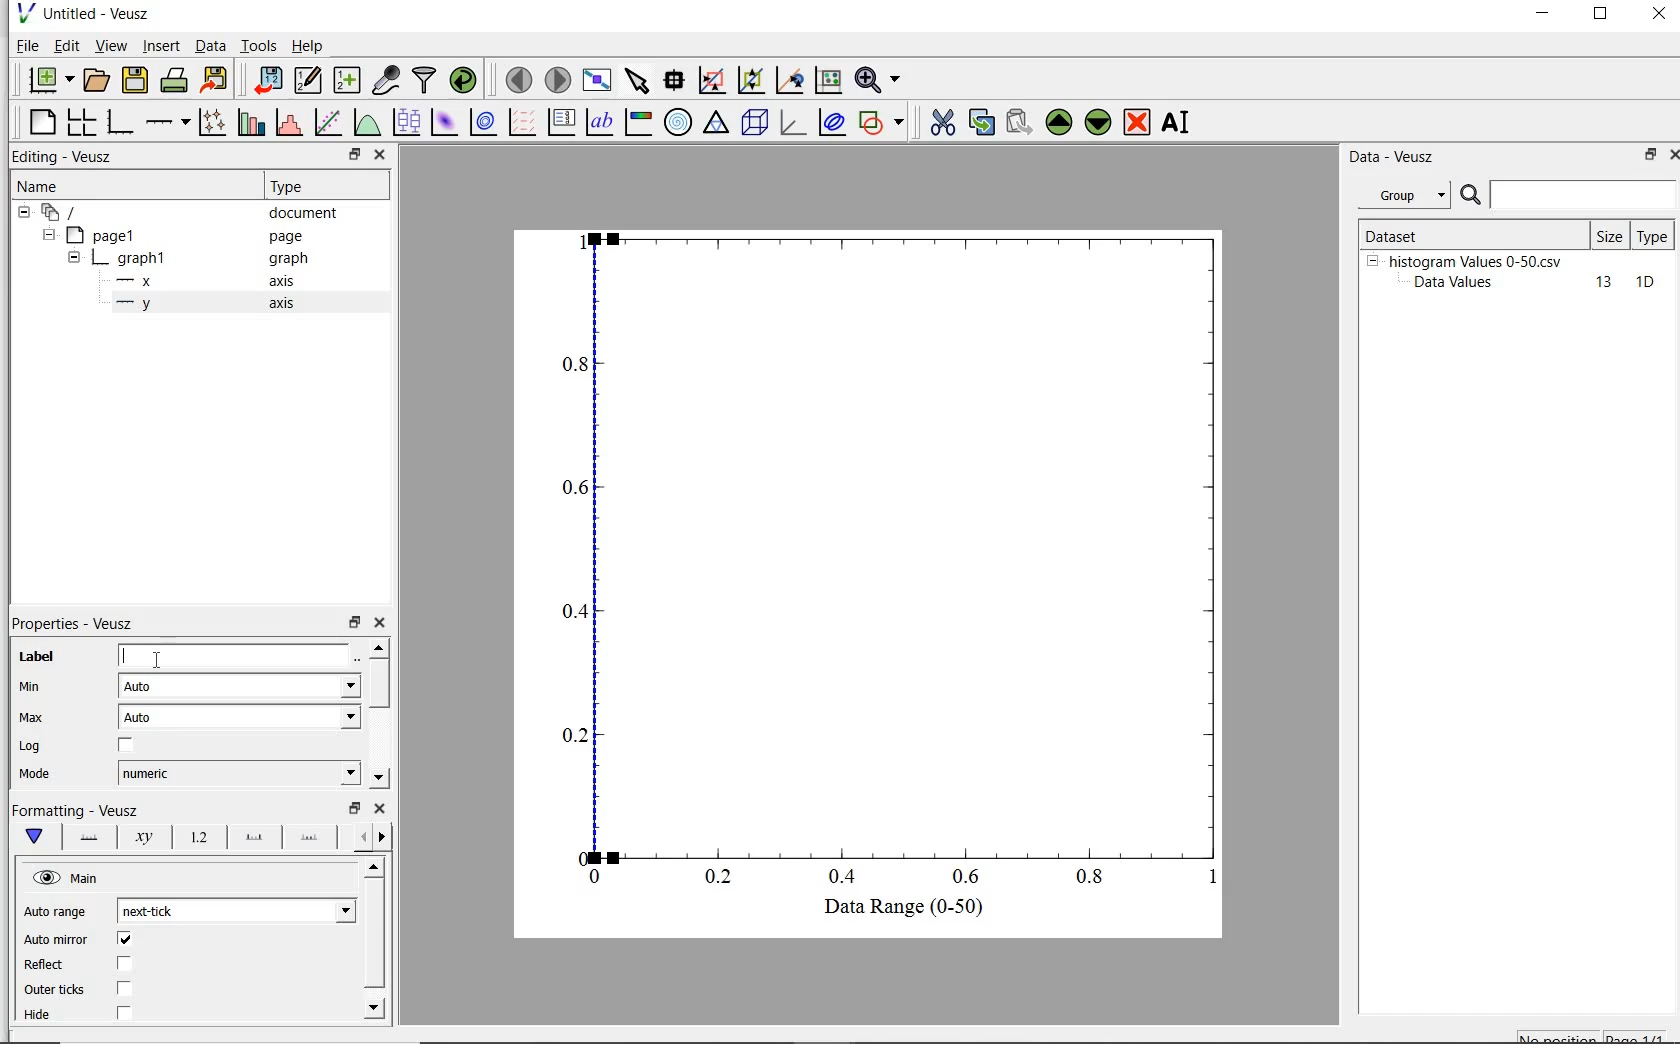 The image size is (1680, 1044). What do you see at coordinates (1476, 260) in the screenshot?
I see `histogram Values 0-50.csv` at bounding box center [1476, 260].